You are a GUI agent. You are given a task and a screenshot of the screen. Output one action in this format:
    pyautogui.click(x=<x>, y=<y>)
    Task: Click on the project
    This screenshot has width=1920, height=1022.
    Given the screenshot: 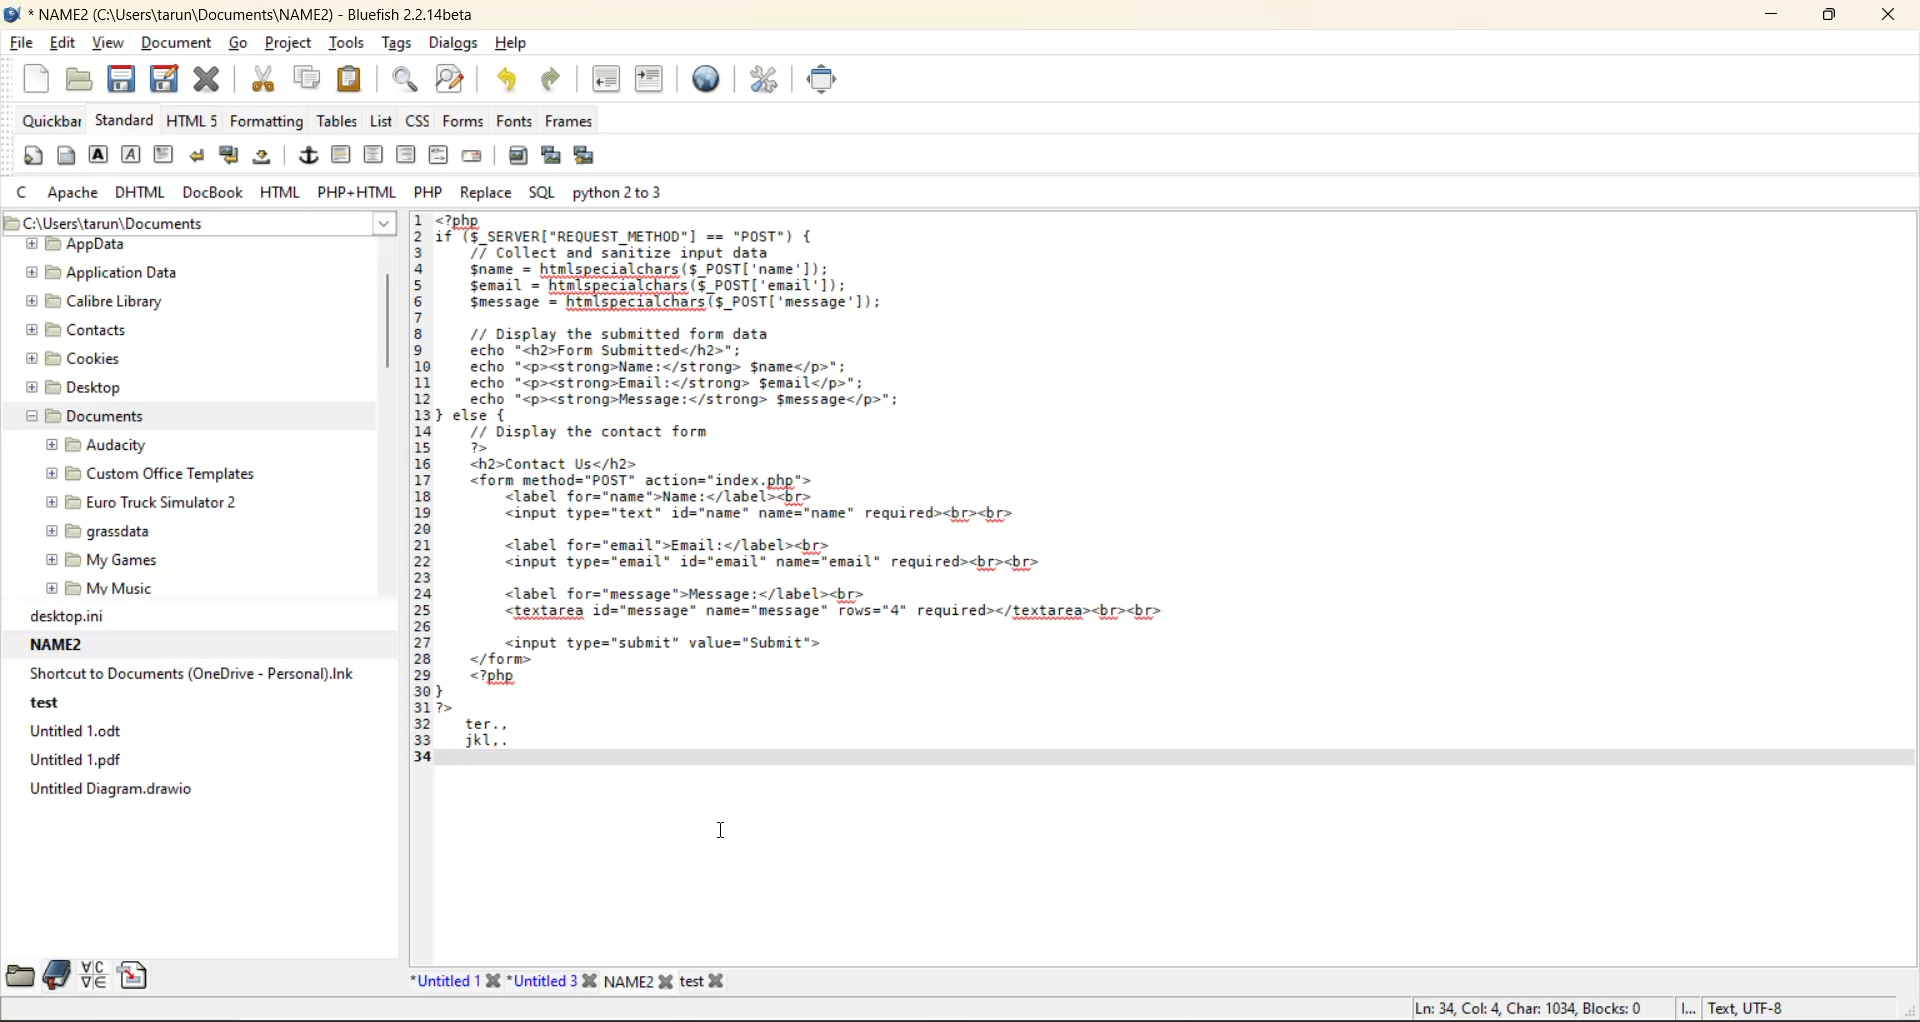 What is the action you would take?
    pyautogui.click(x=286, y=41)
    